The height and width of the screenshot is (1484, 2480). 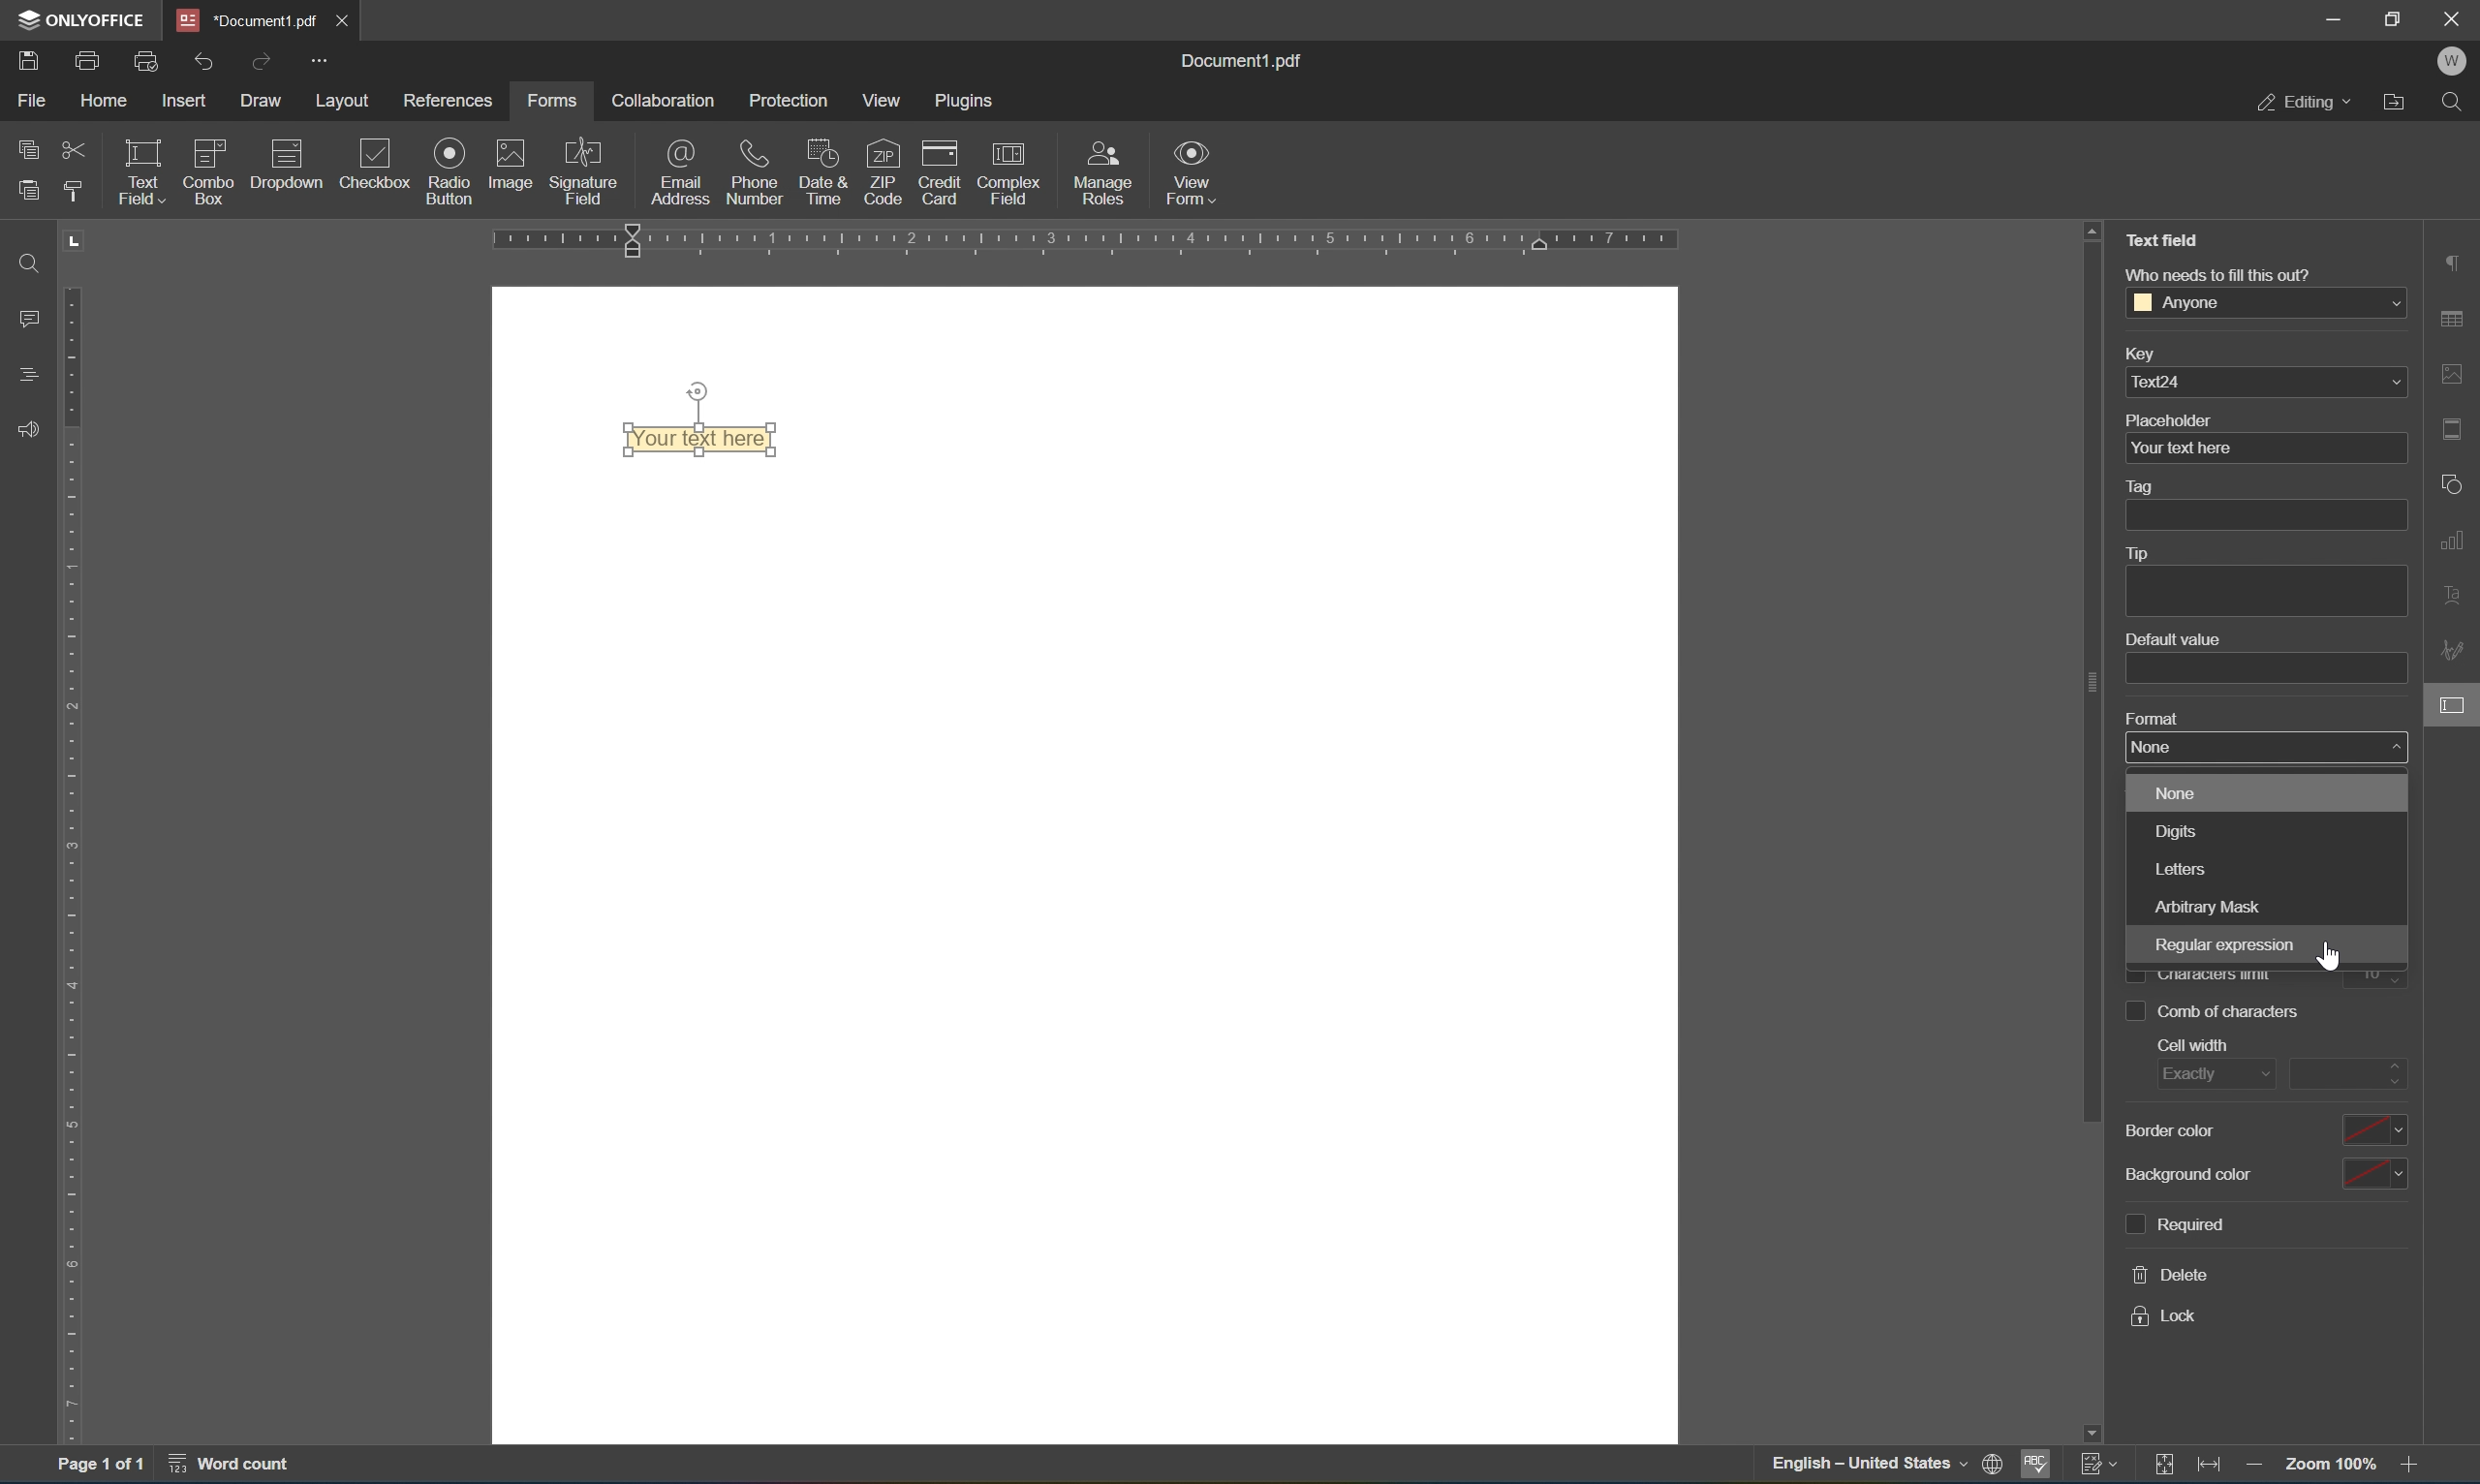 I want to click on add tip, so click(x=2265, y=593).